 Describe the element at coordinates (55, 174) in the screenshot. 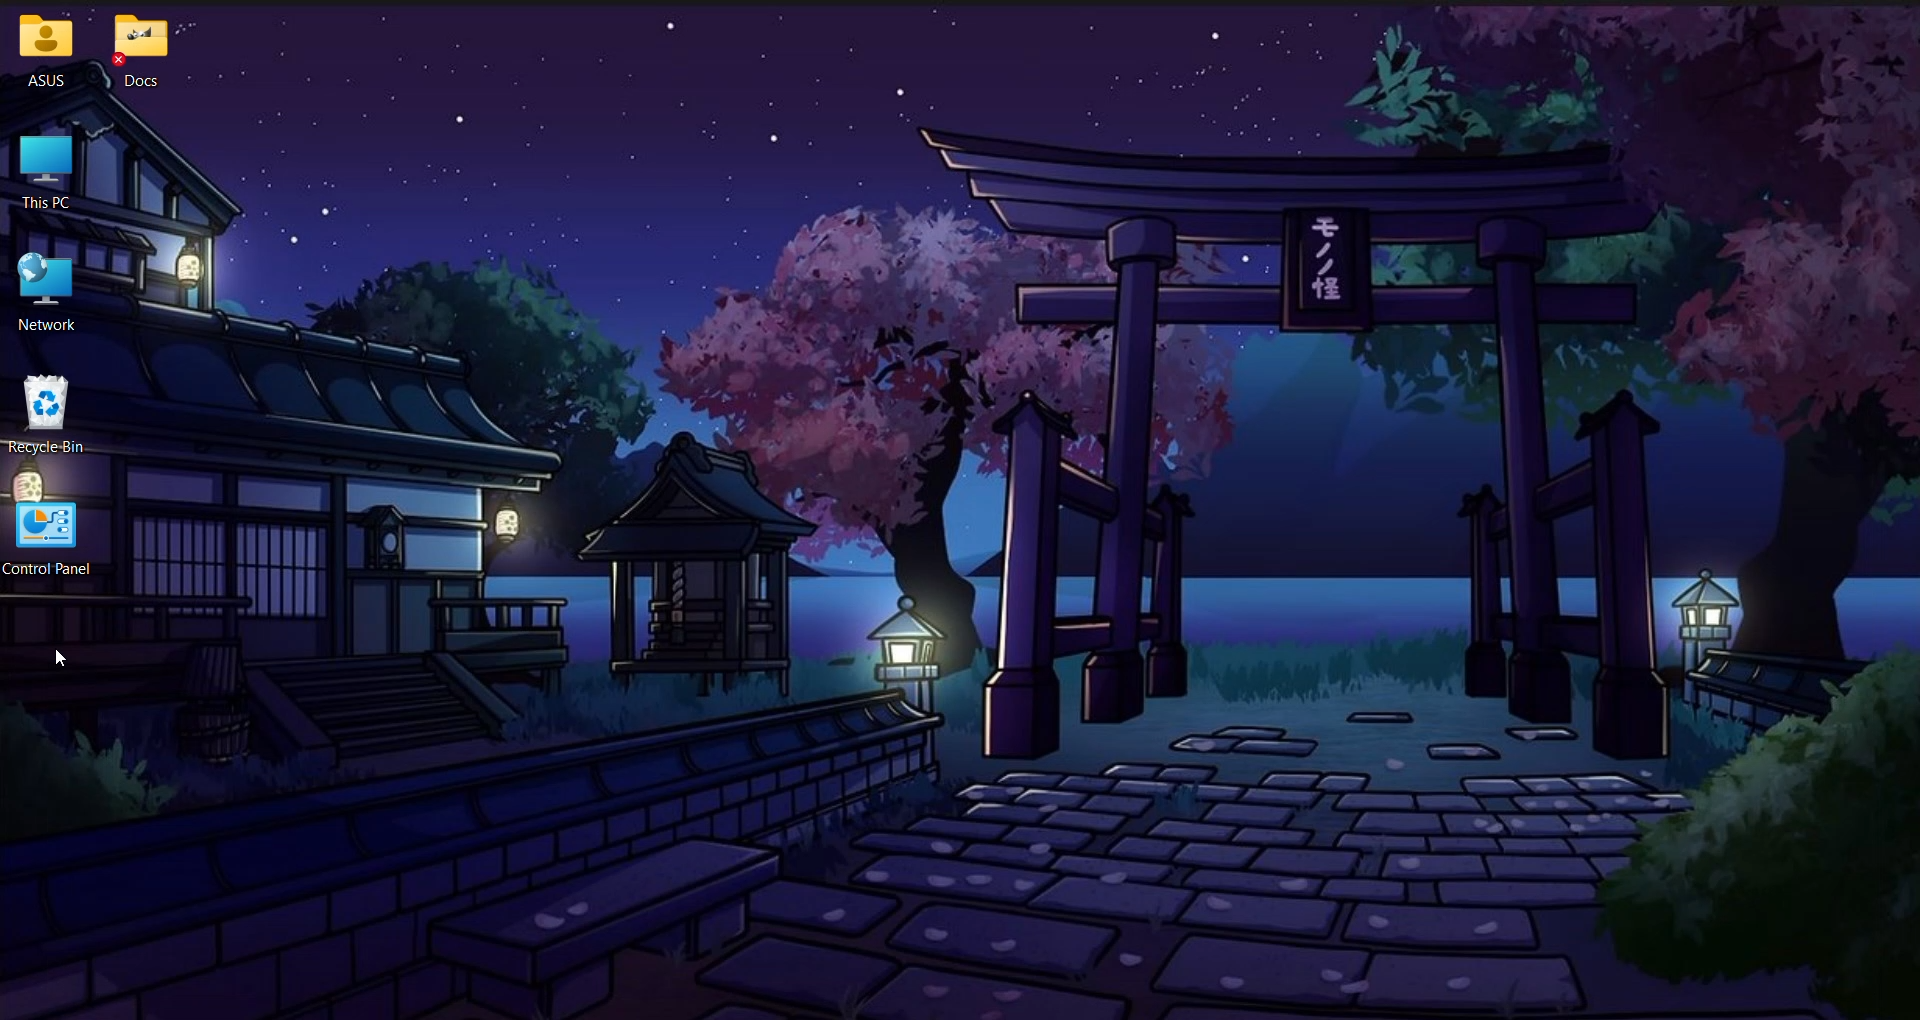

I see `This PC` at that location.